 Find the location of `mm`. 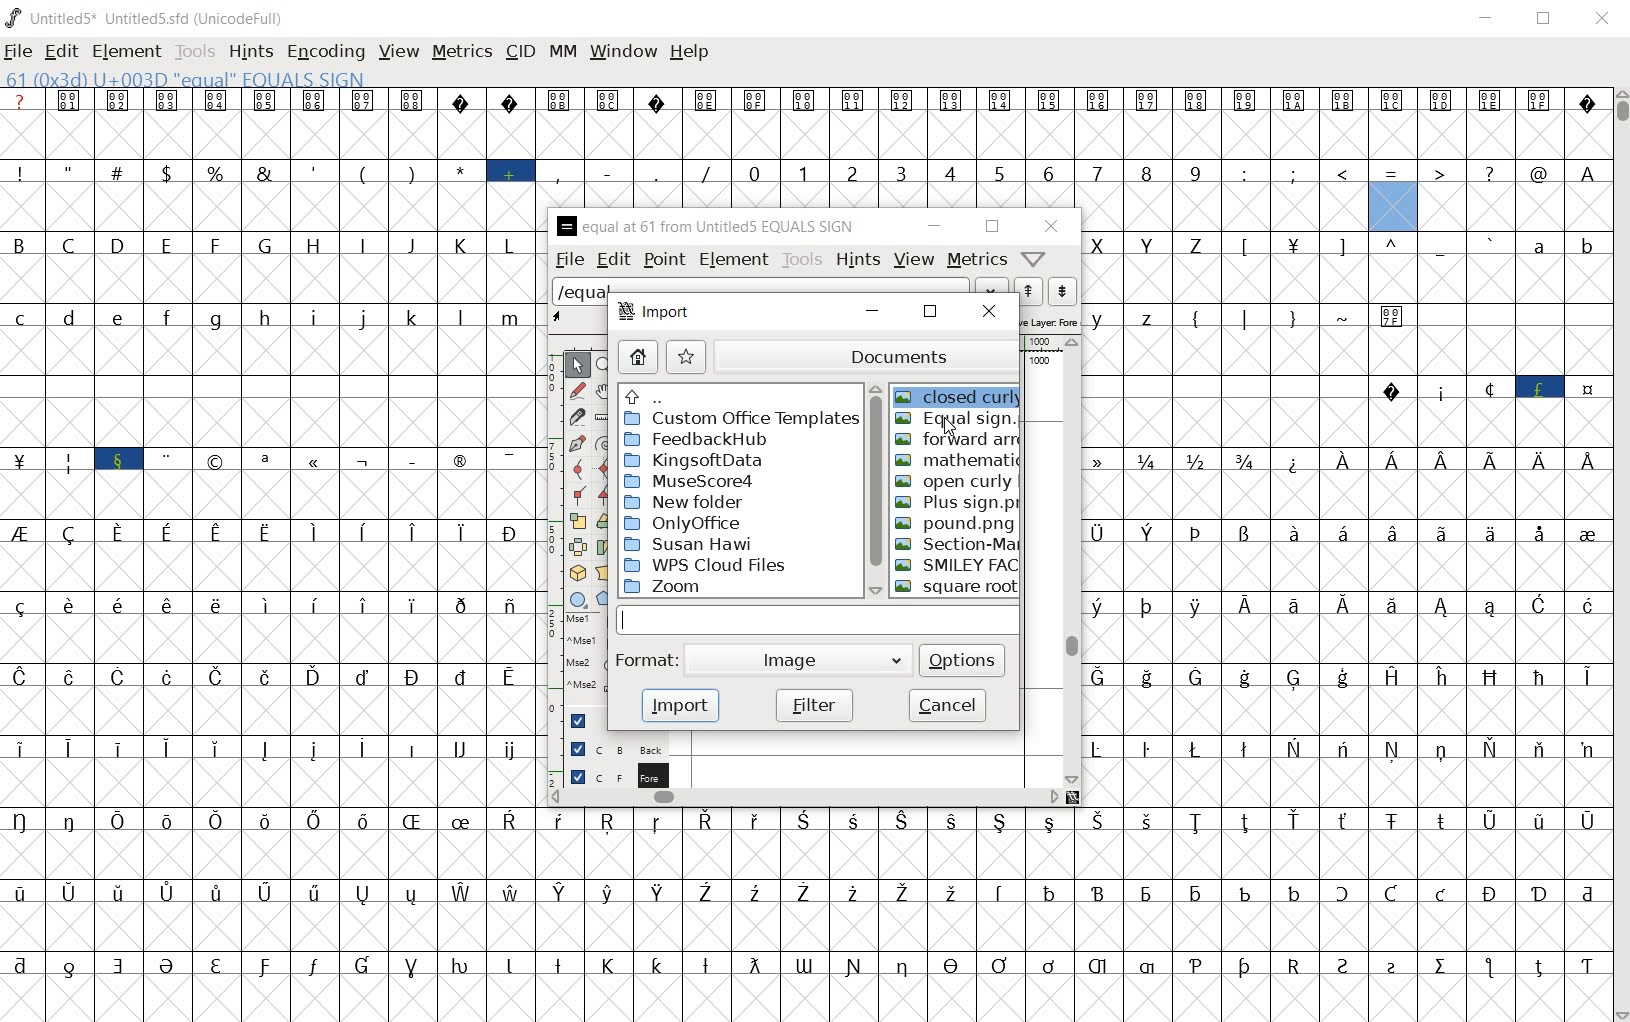

mm is located at coordinates (563, 53).